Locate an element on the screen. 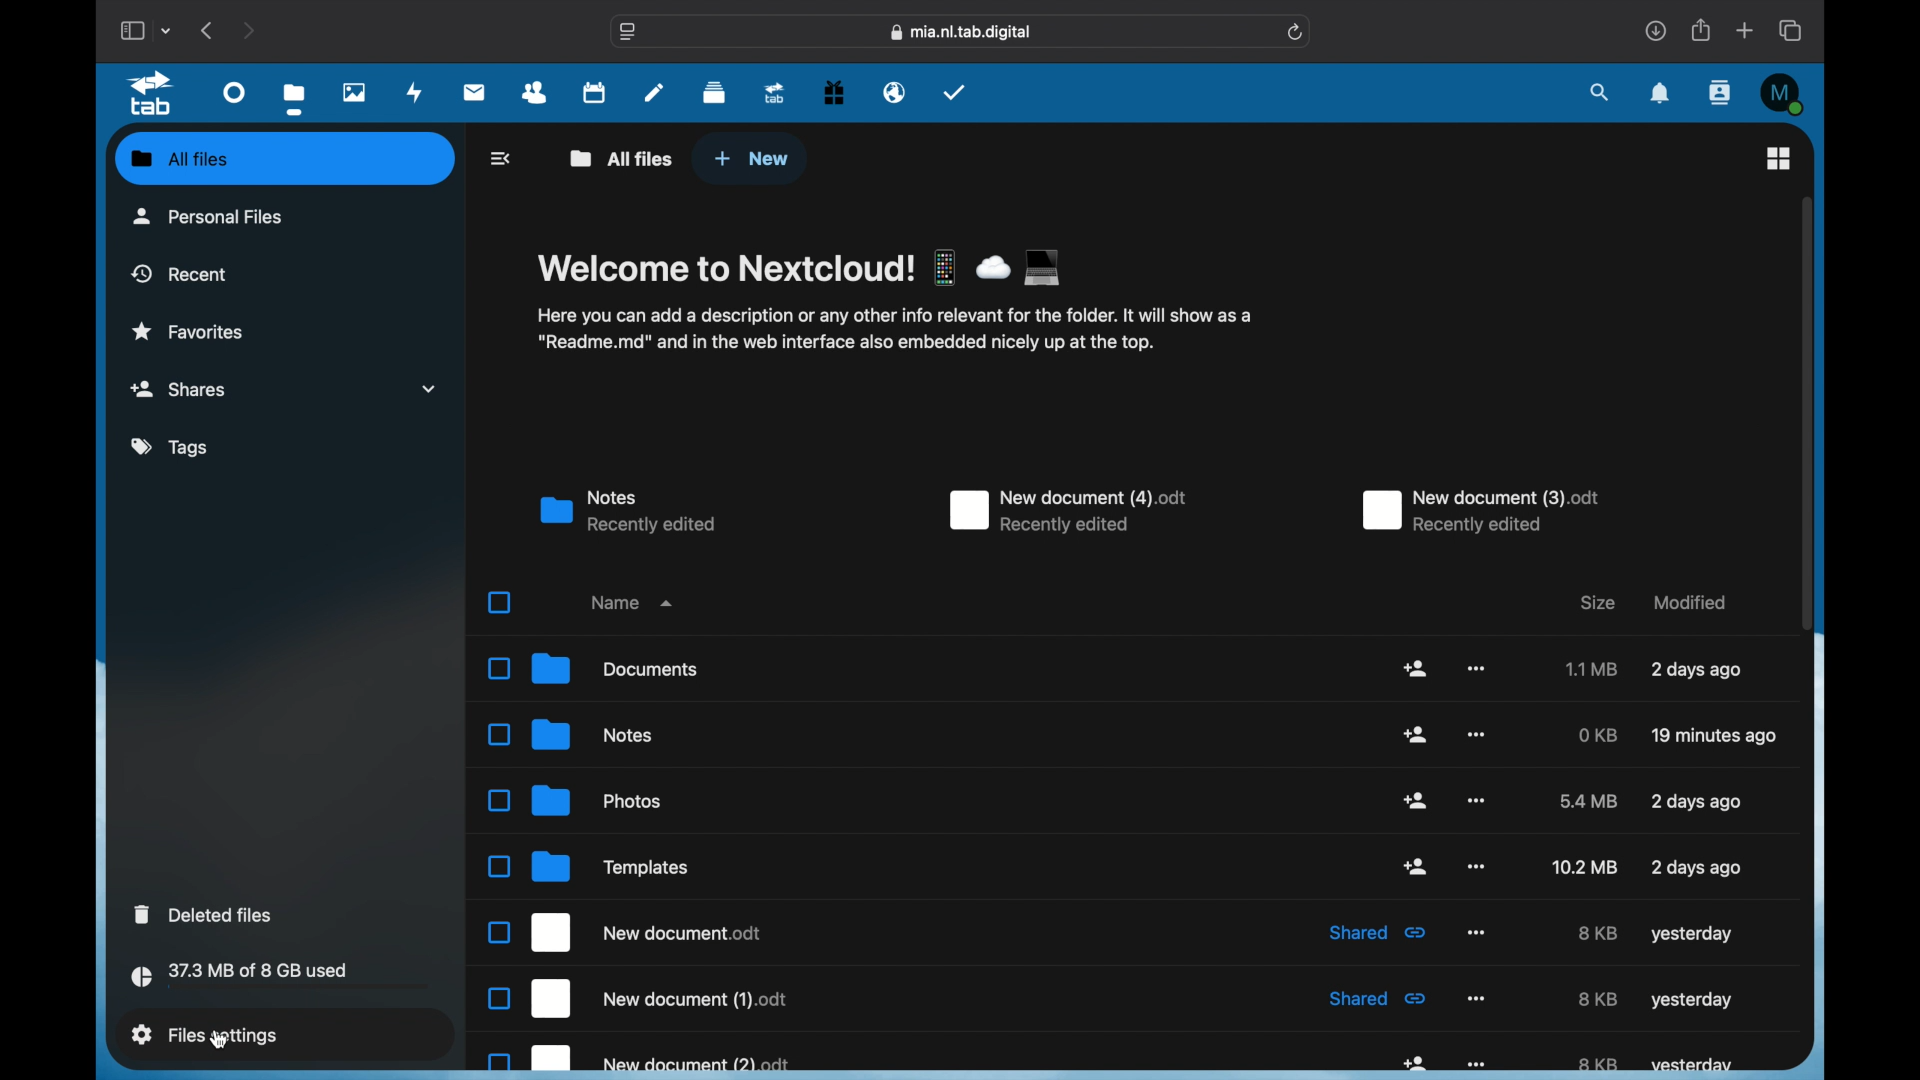 The width and height of the screenshot is (1920, 1080). size is located at coordinates (1600, 734).